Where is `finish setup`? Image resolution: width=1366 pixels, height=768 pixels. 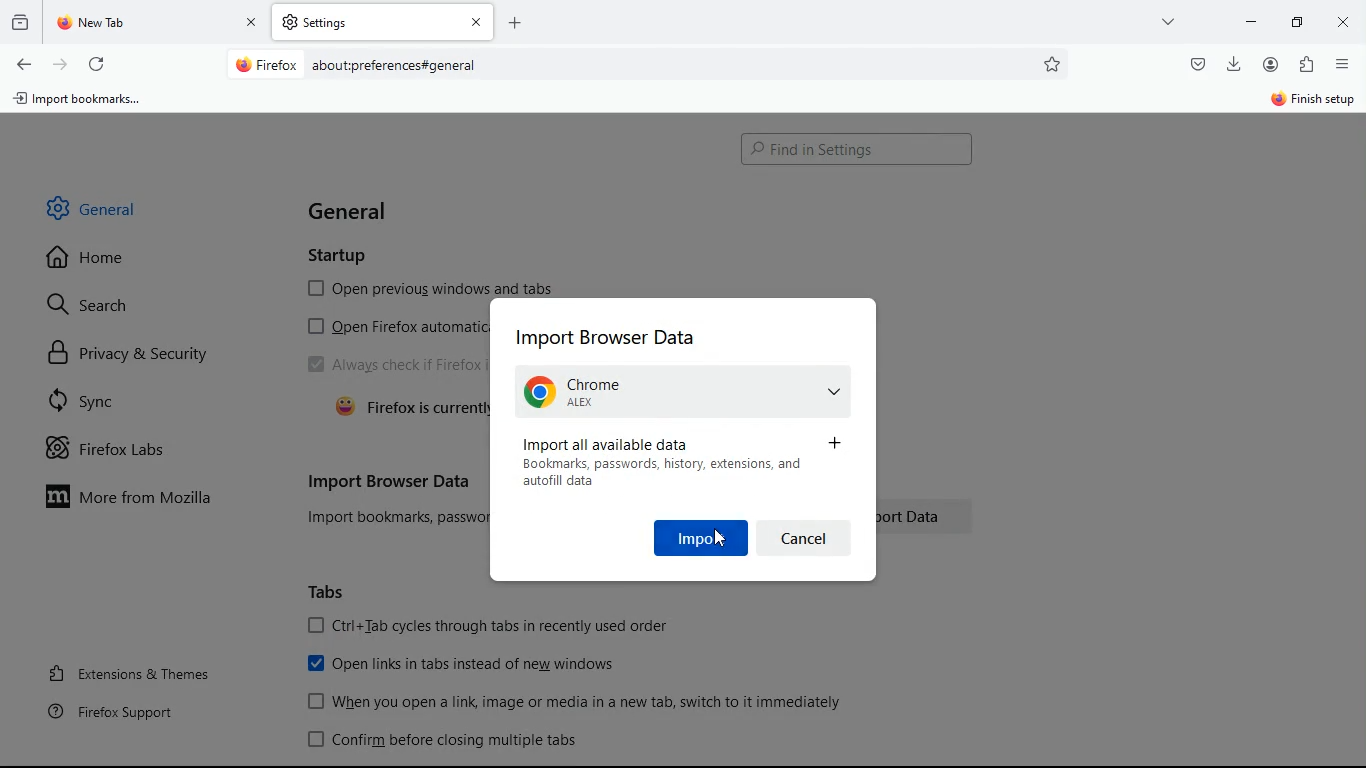
finish setup is located at coordinates (1308, 102).